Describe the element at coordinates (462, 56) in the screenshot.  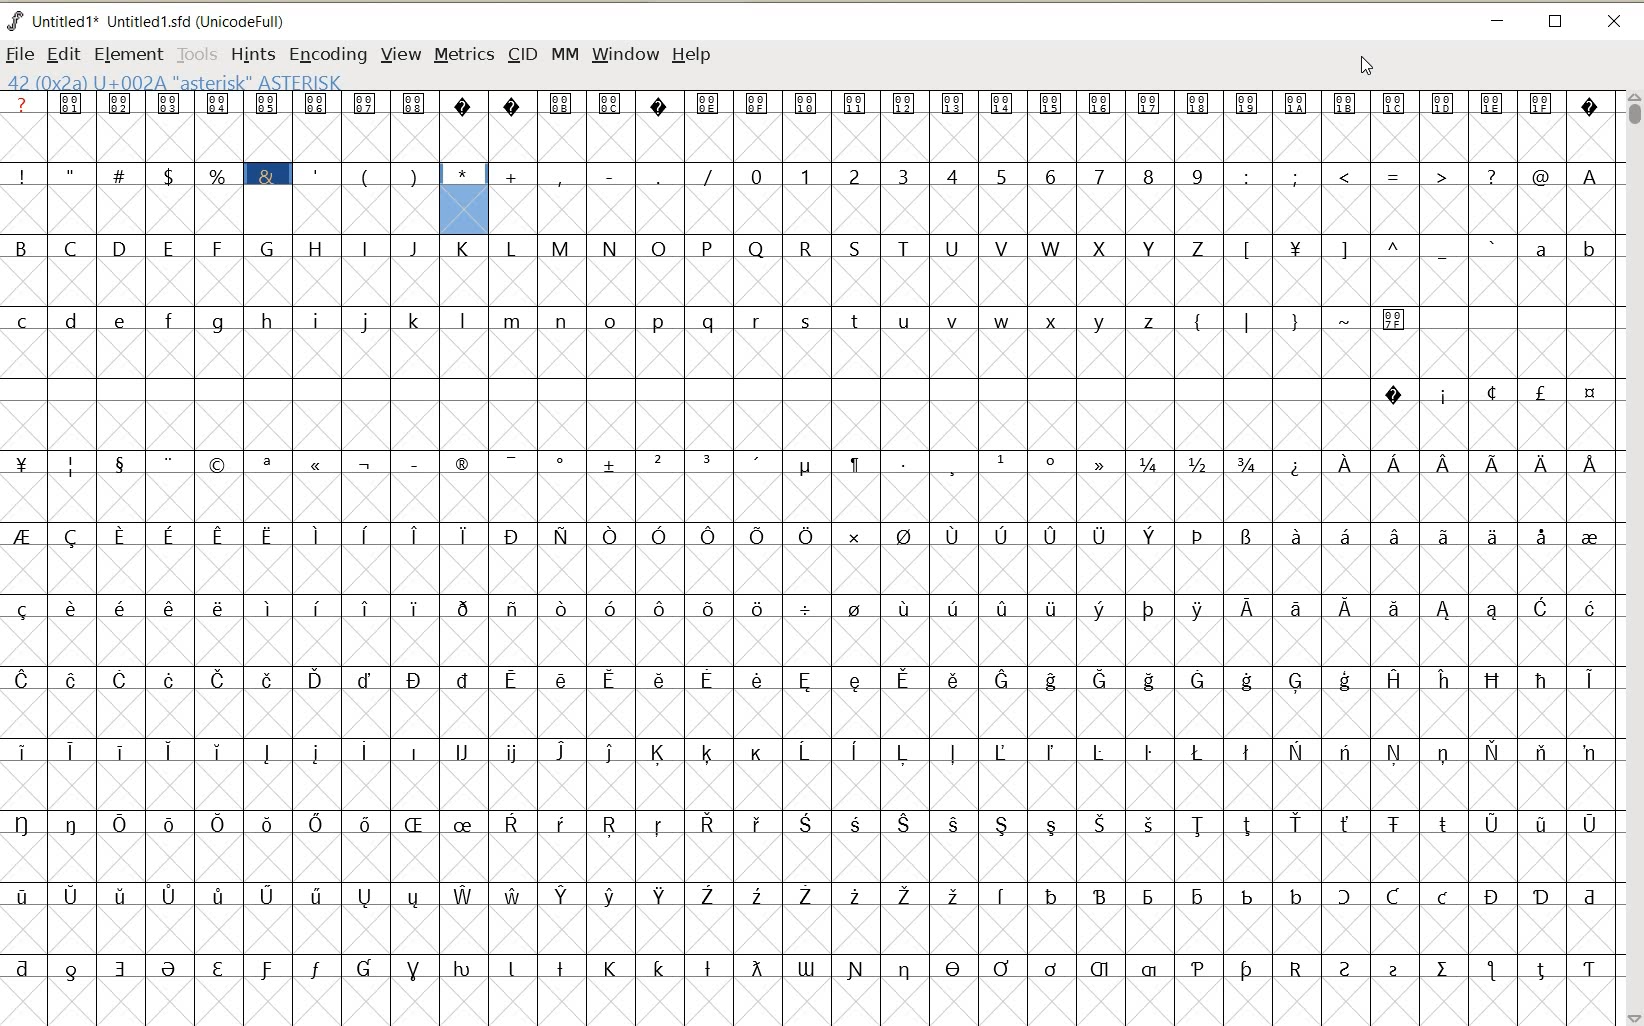
I see `METRICS` at that location.